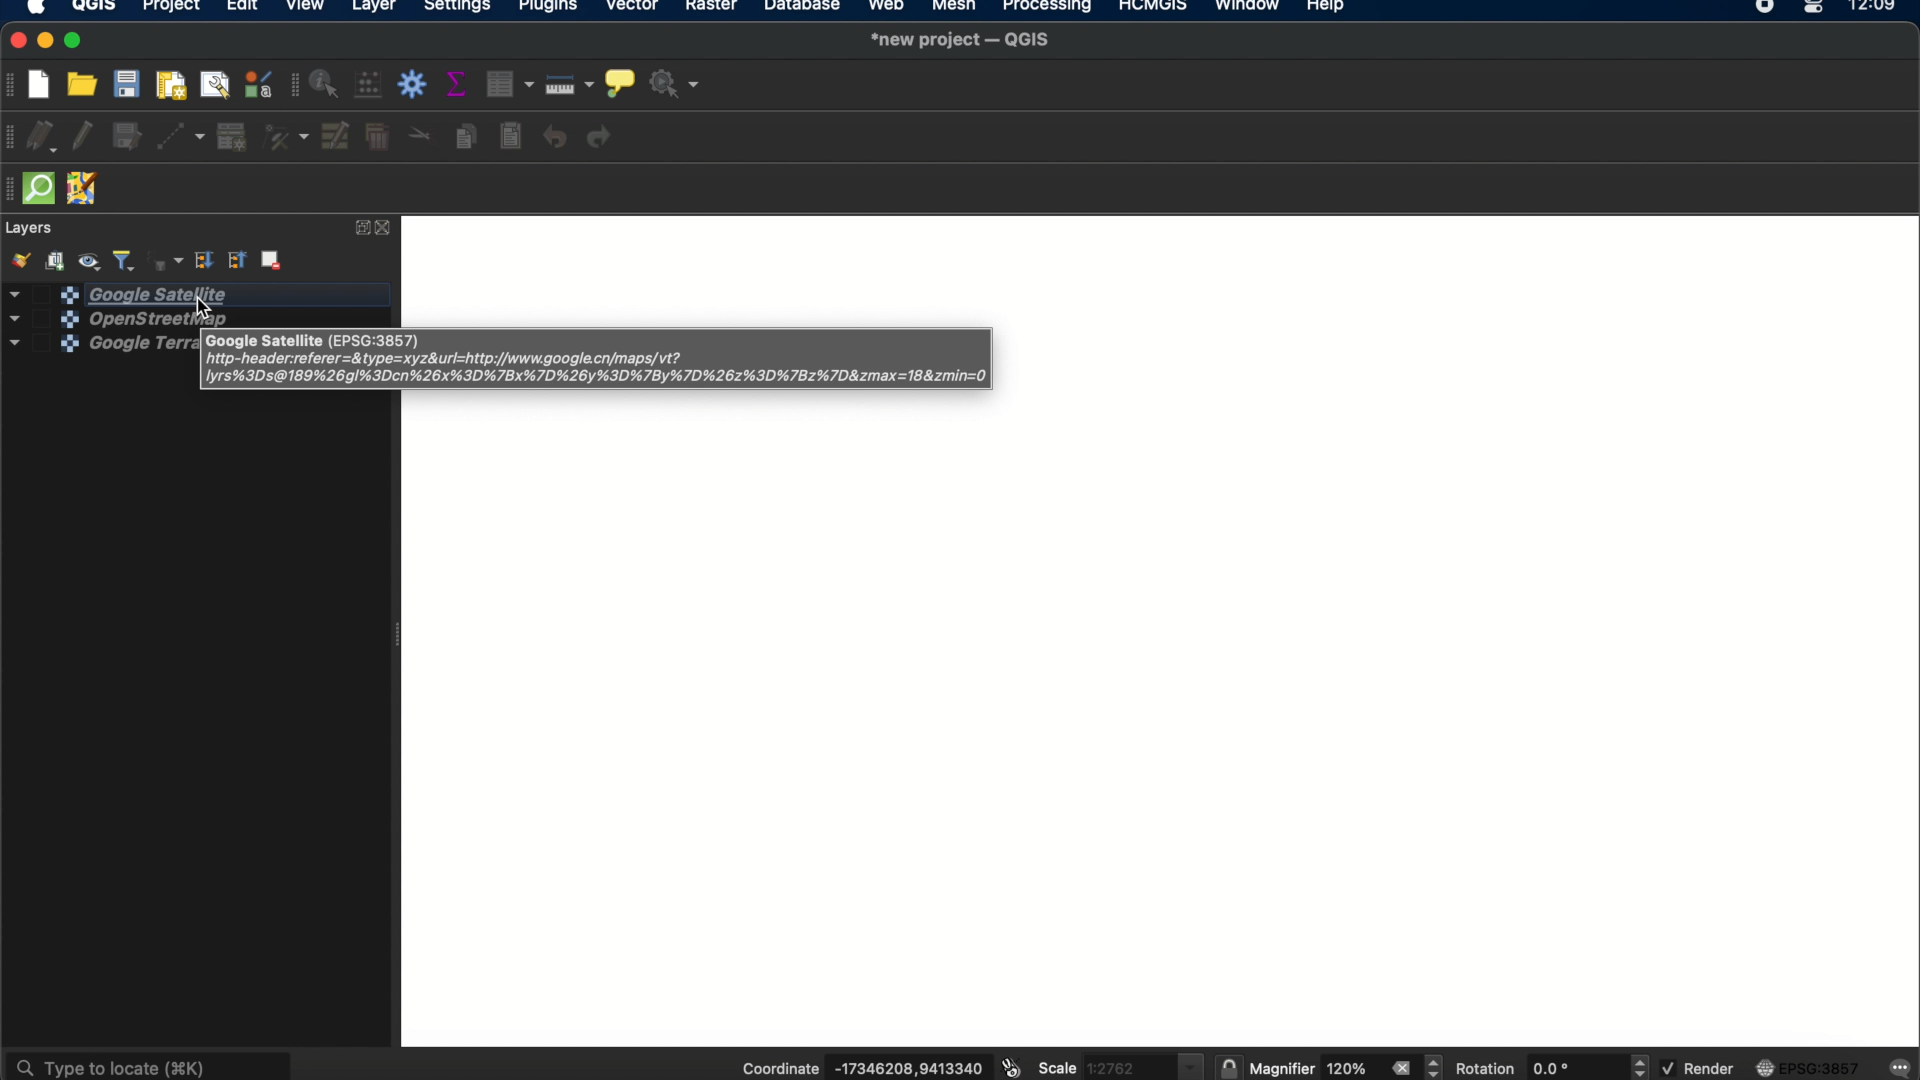  I want to click on show layout manager, so click(218, 84).